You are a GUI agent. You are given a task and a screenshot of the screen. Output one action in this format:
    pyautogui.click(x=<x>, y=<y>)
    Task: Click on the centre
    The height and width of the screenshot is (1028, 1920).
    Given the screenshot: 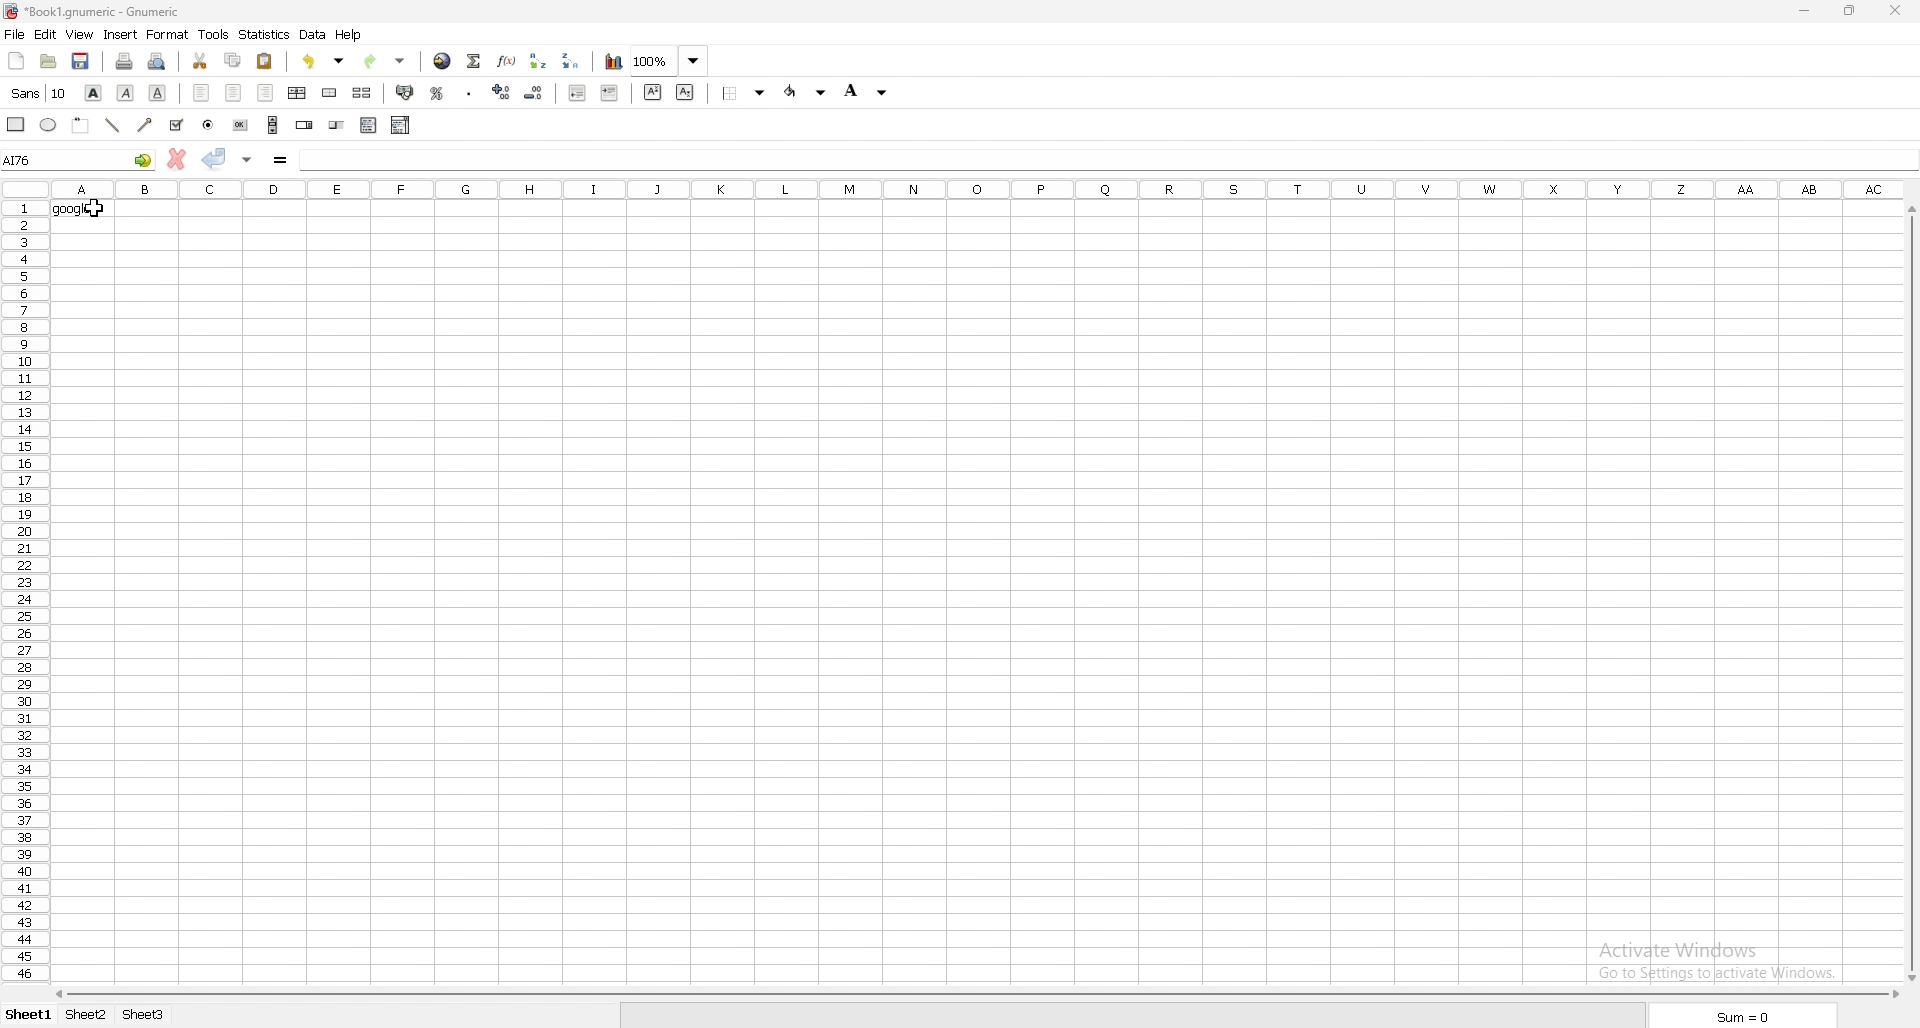 What is the action you would take?
    pyautogui.click(x=233, y=92)
    